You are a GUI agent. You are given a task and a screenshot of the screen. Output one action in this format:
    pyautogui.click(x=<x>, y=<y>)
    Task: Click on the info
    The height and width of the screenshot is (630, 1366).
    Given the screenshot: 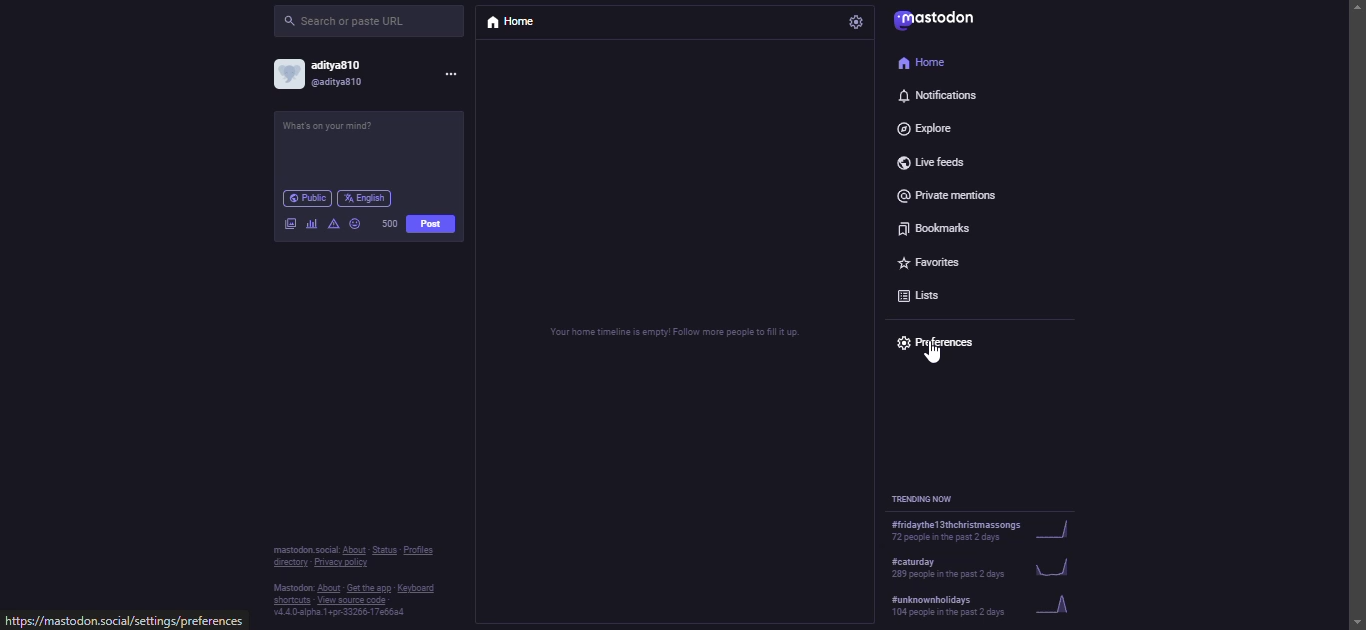 What is the action you would take?
    pyautogui.click(x=361, y=583)
    